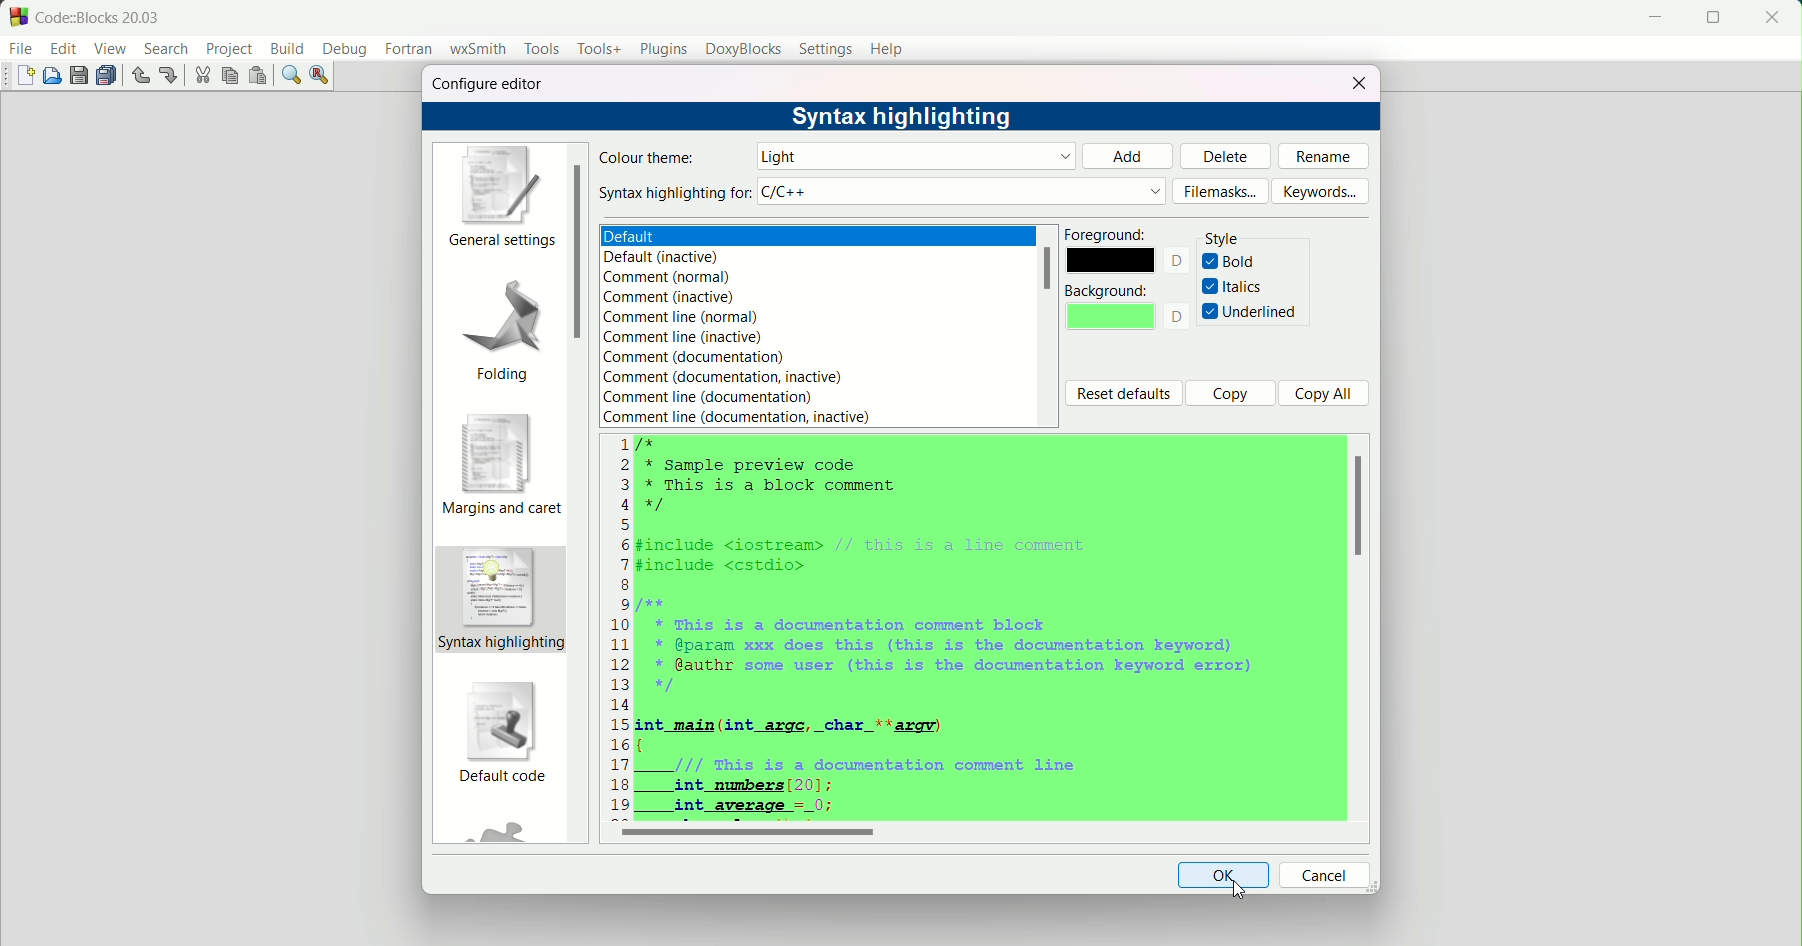 The height and width of the screenshot is (946, 1802). I want to click on search, so click(165, 49).